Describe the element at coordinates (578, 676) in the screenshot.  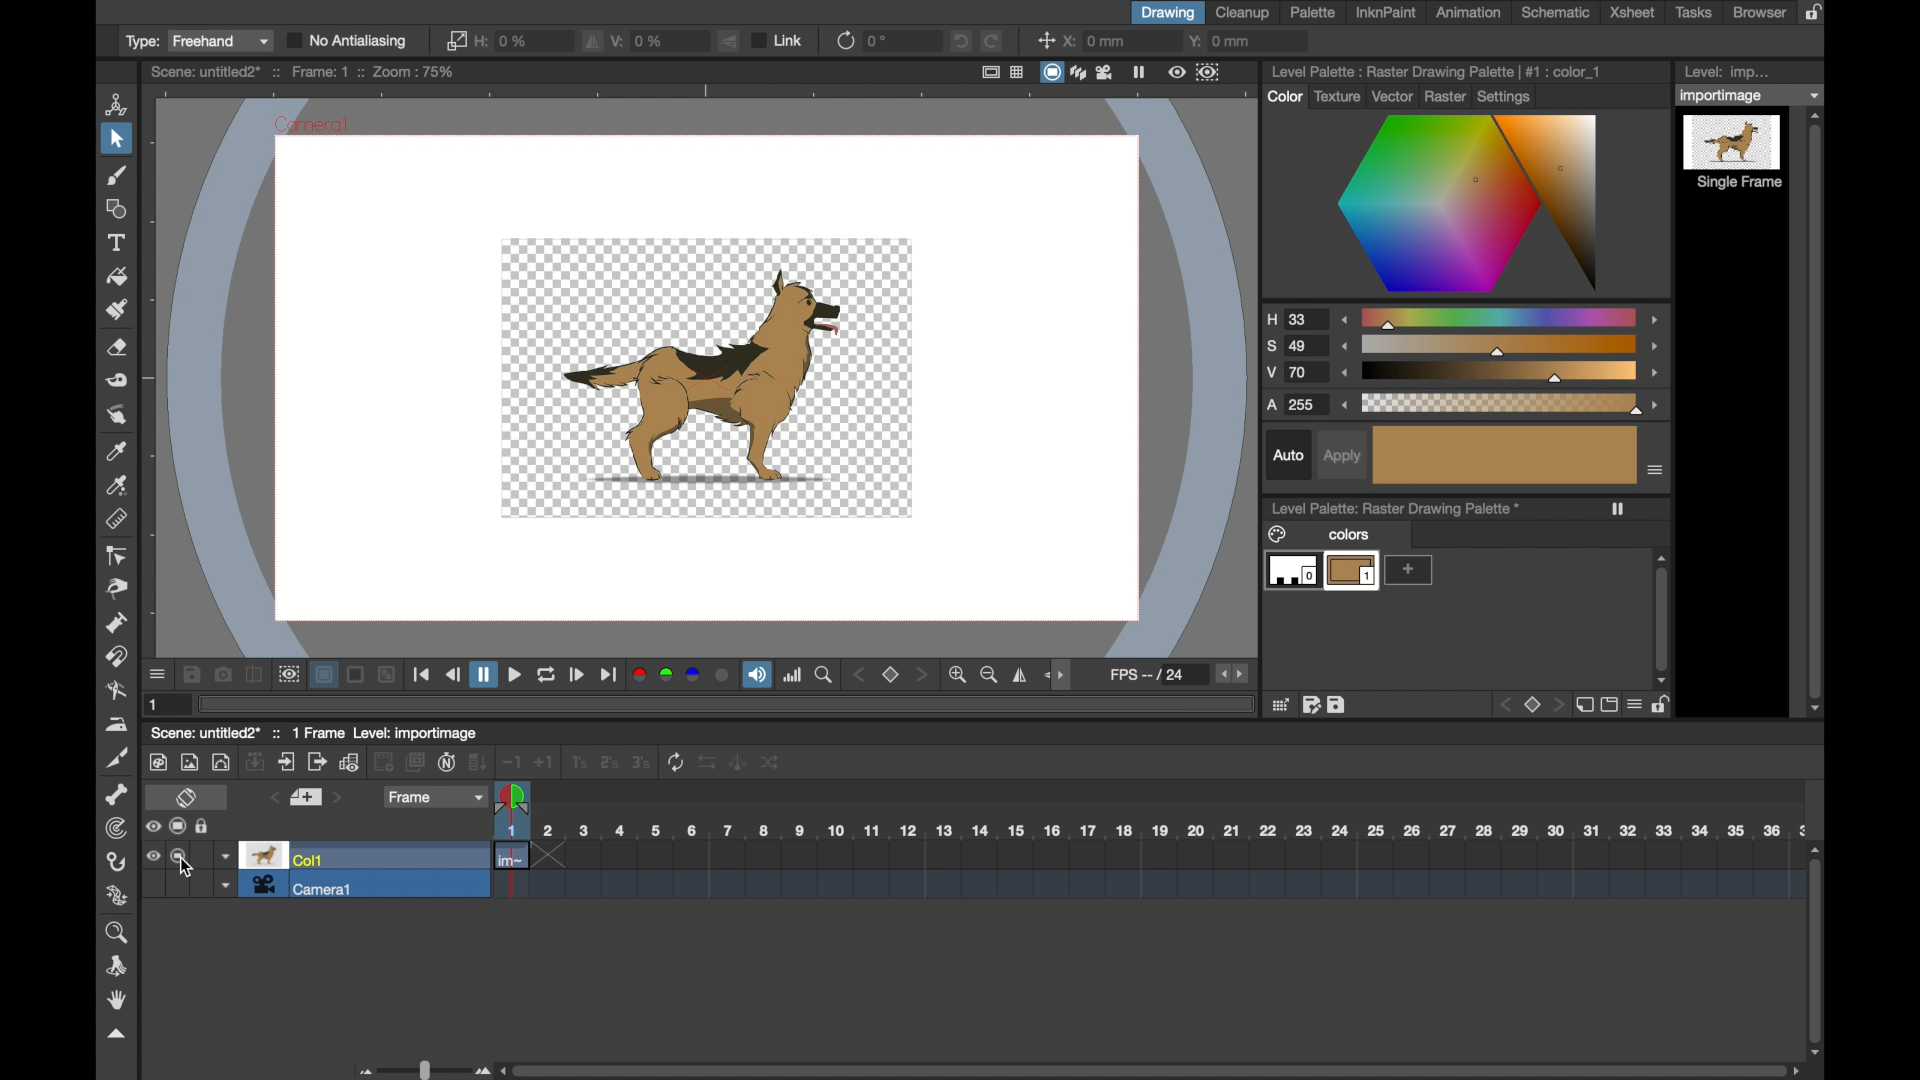
I see `play` at that location.